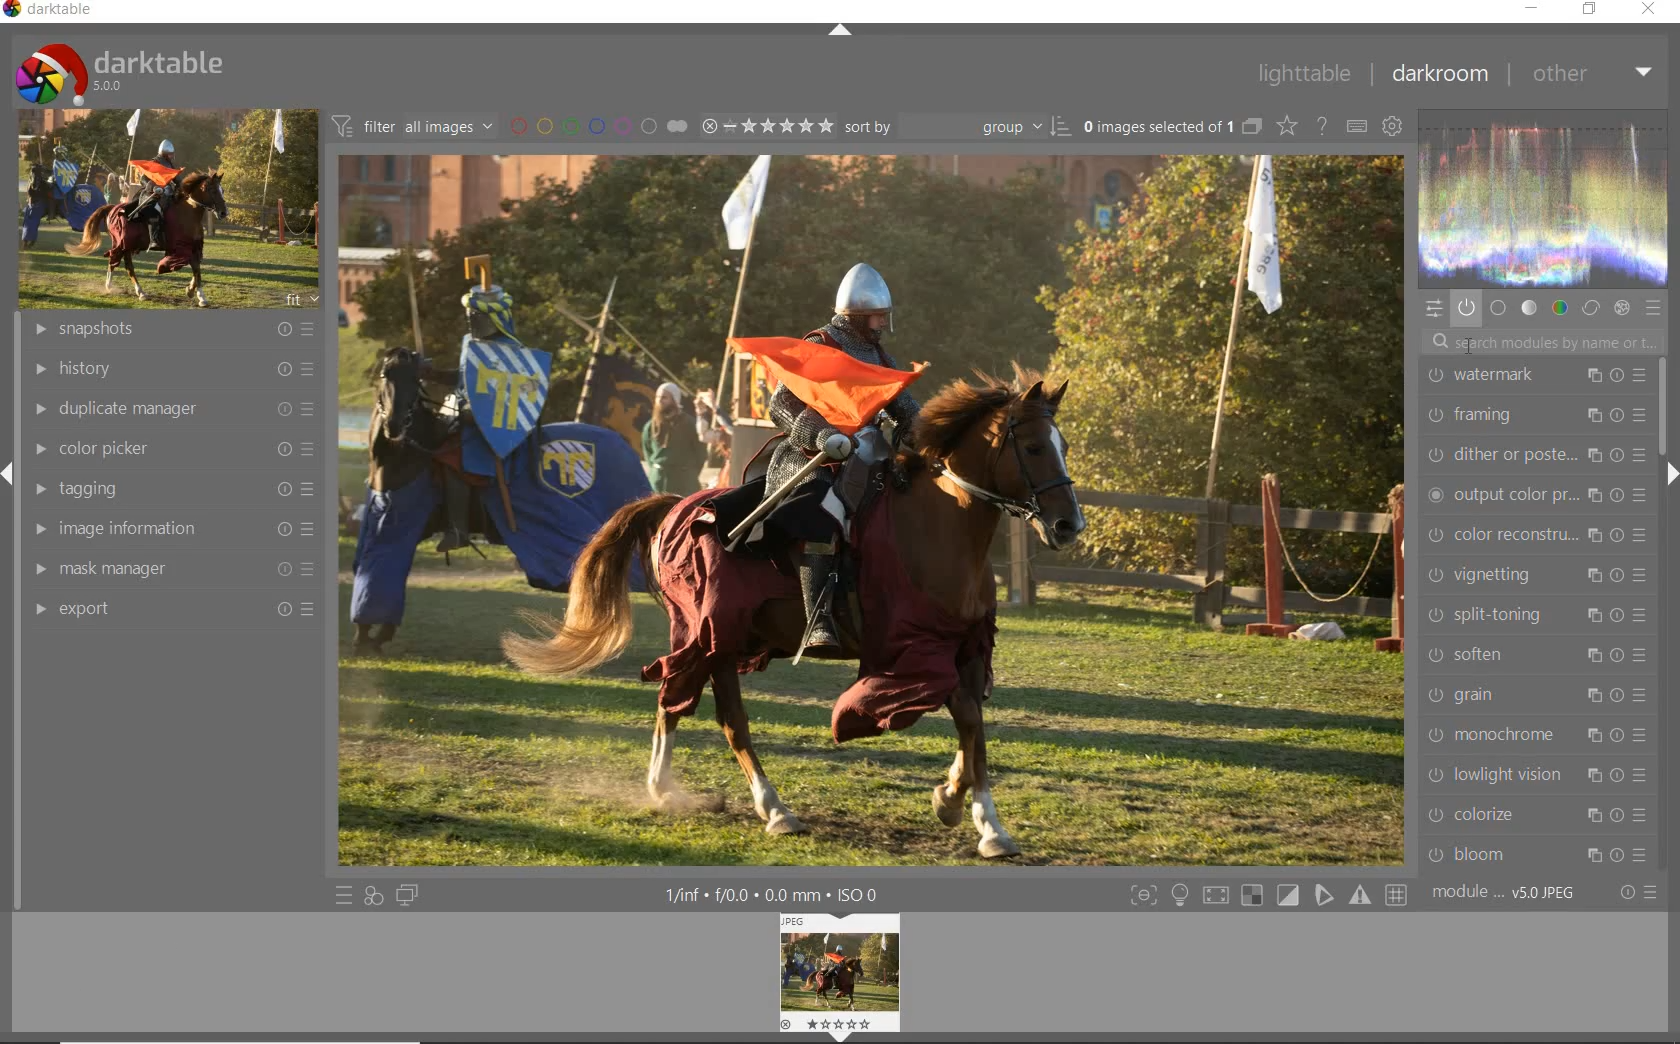 Image resolution: width=1680 pixels, height=1044 pixels. What do you see at coordinates (1509, 893) in the screenshot?
I see `module... v5.0 JPEG` at bounding box center [1509, 893].